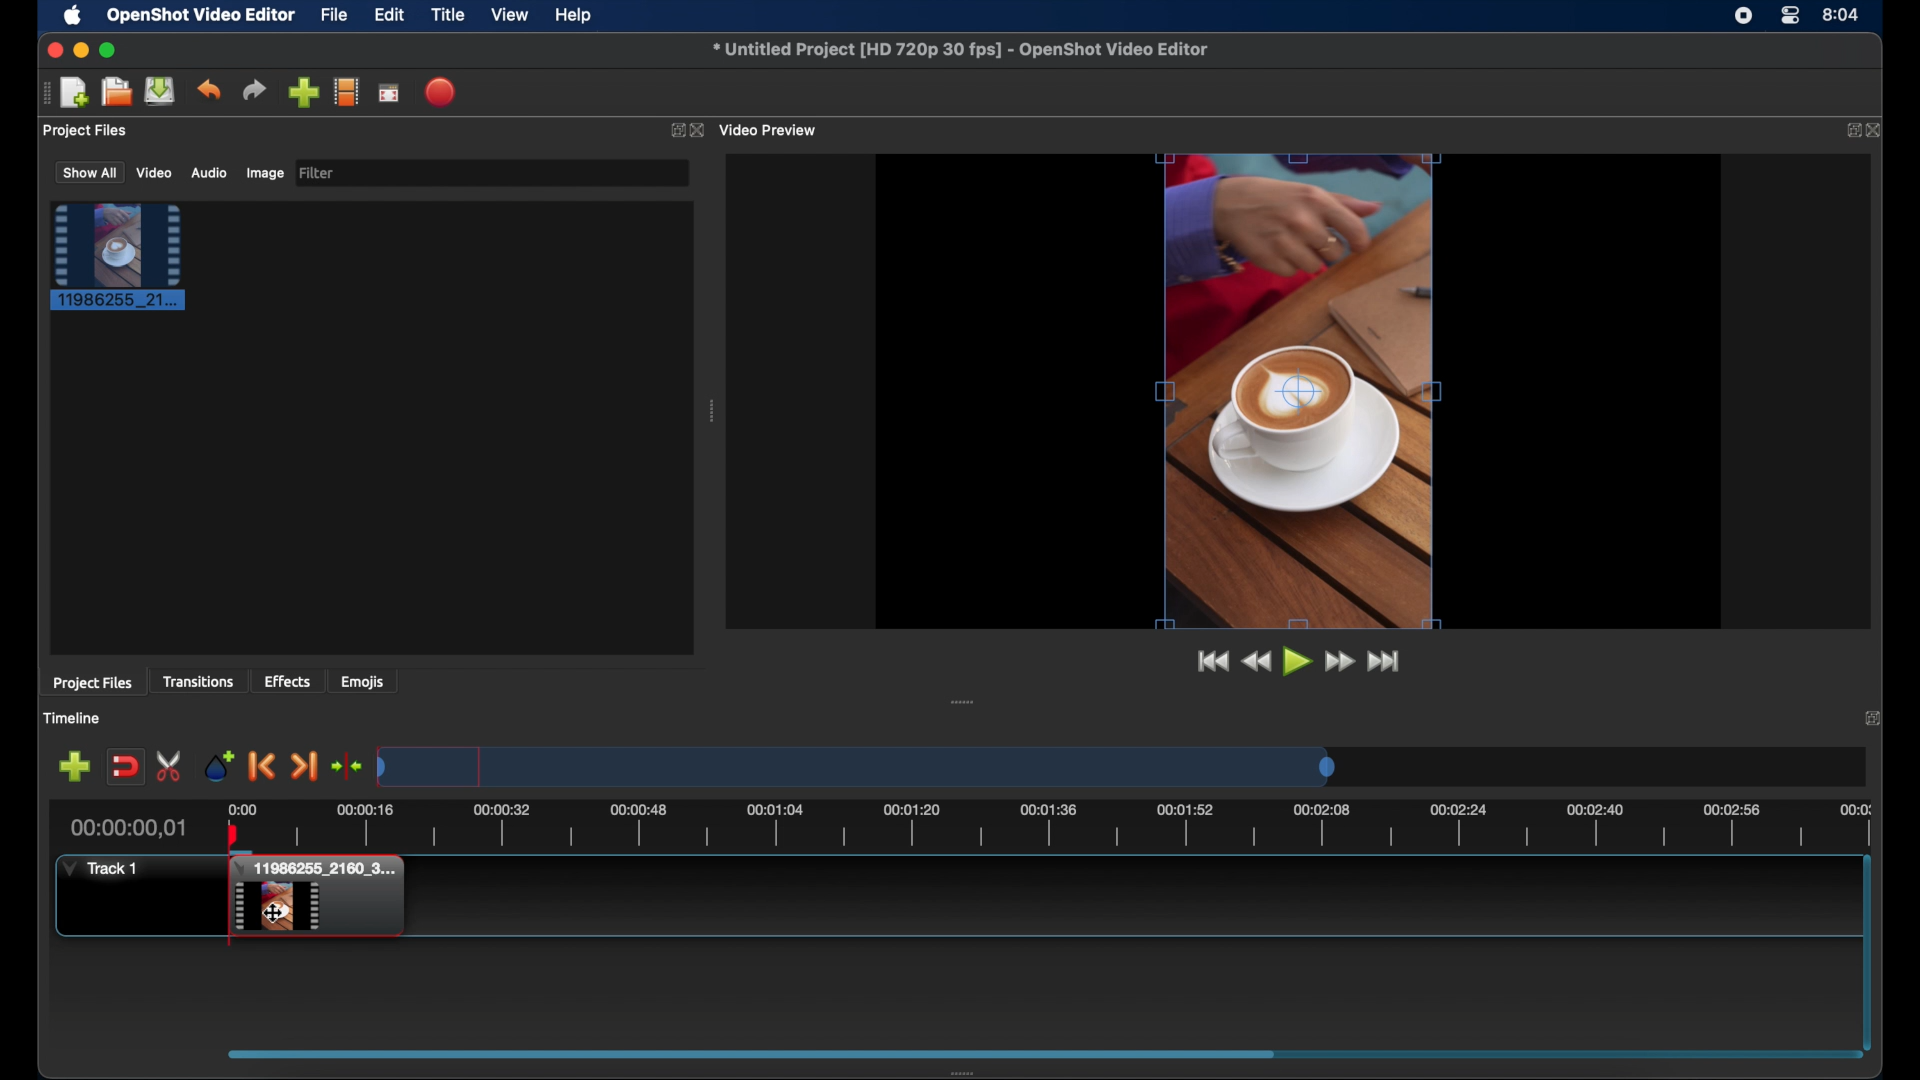  What do you see at coordinates (101, 868) in the screenshot?
I see `track1` at bounding box center [101, 868].